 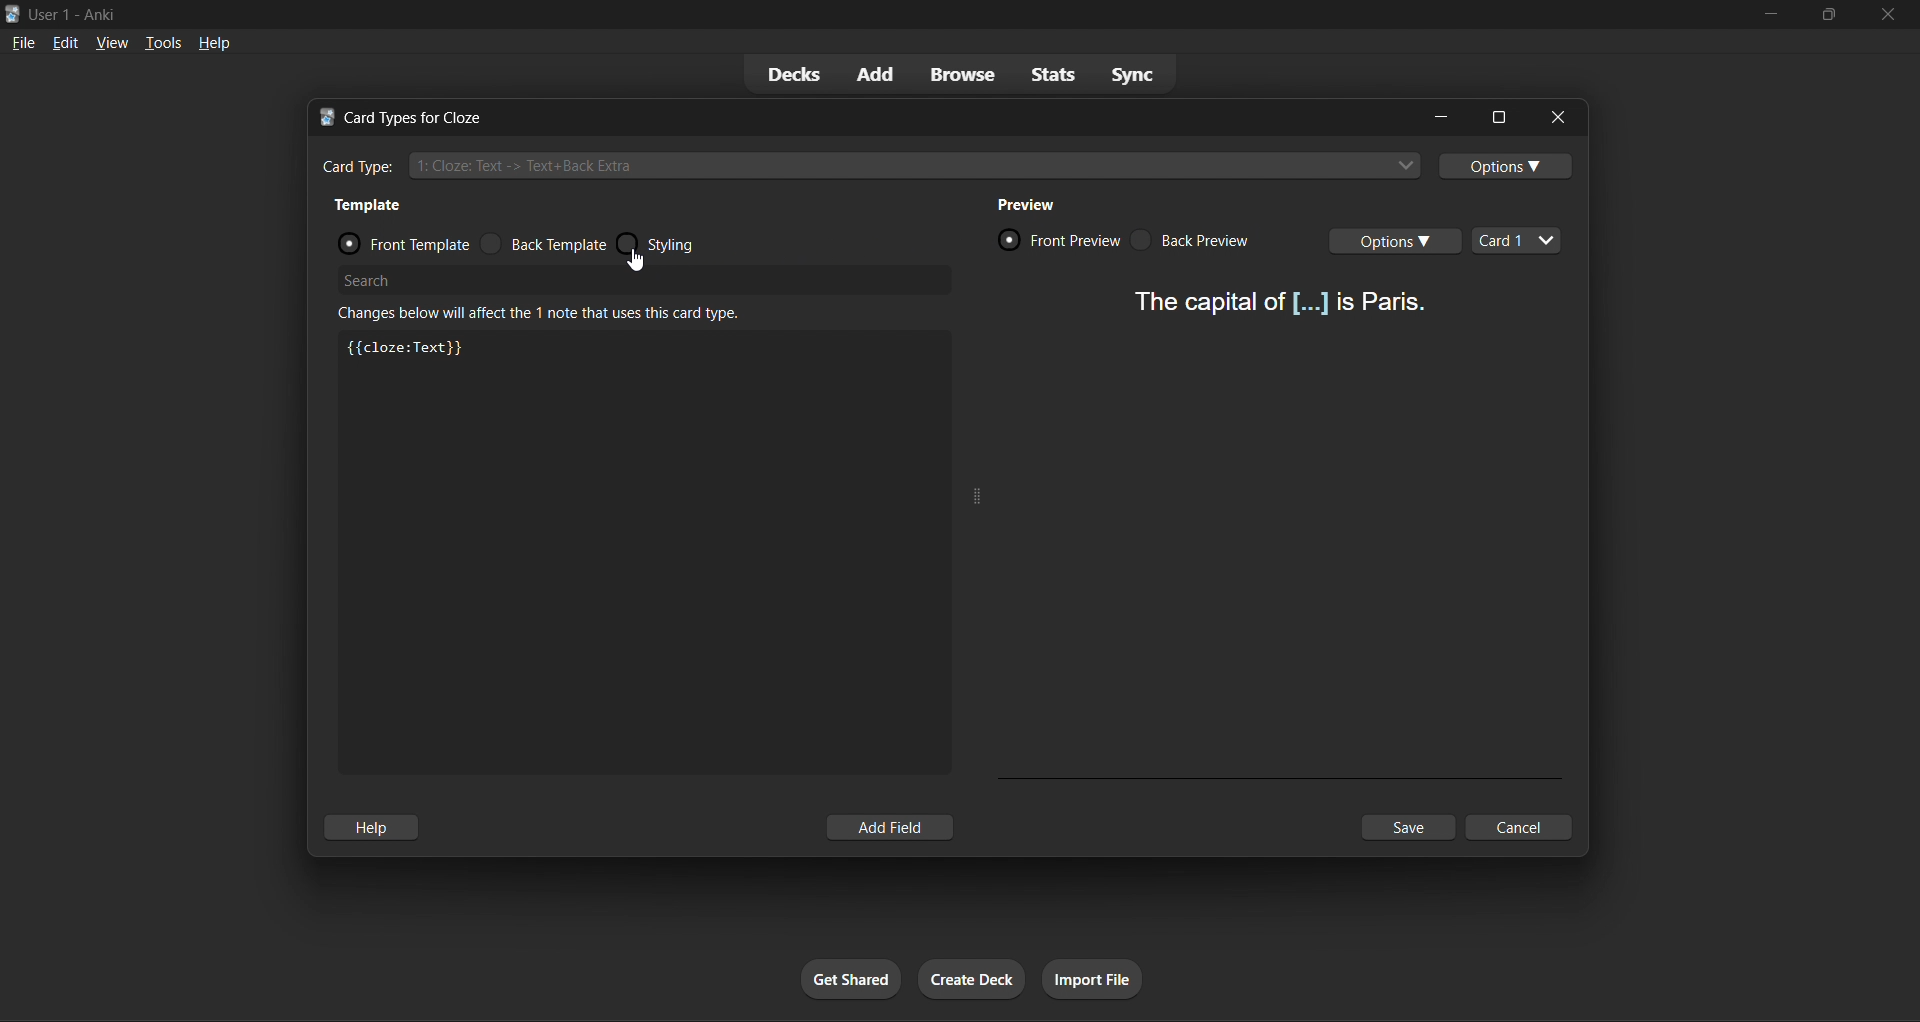 I want to click on stats, so click(x=1052, y=76).